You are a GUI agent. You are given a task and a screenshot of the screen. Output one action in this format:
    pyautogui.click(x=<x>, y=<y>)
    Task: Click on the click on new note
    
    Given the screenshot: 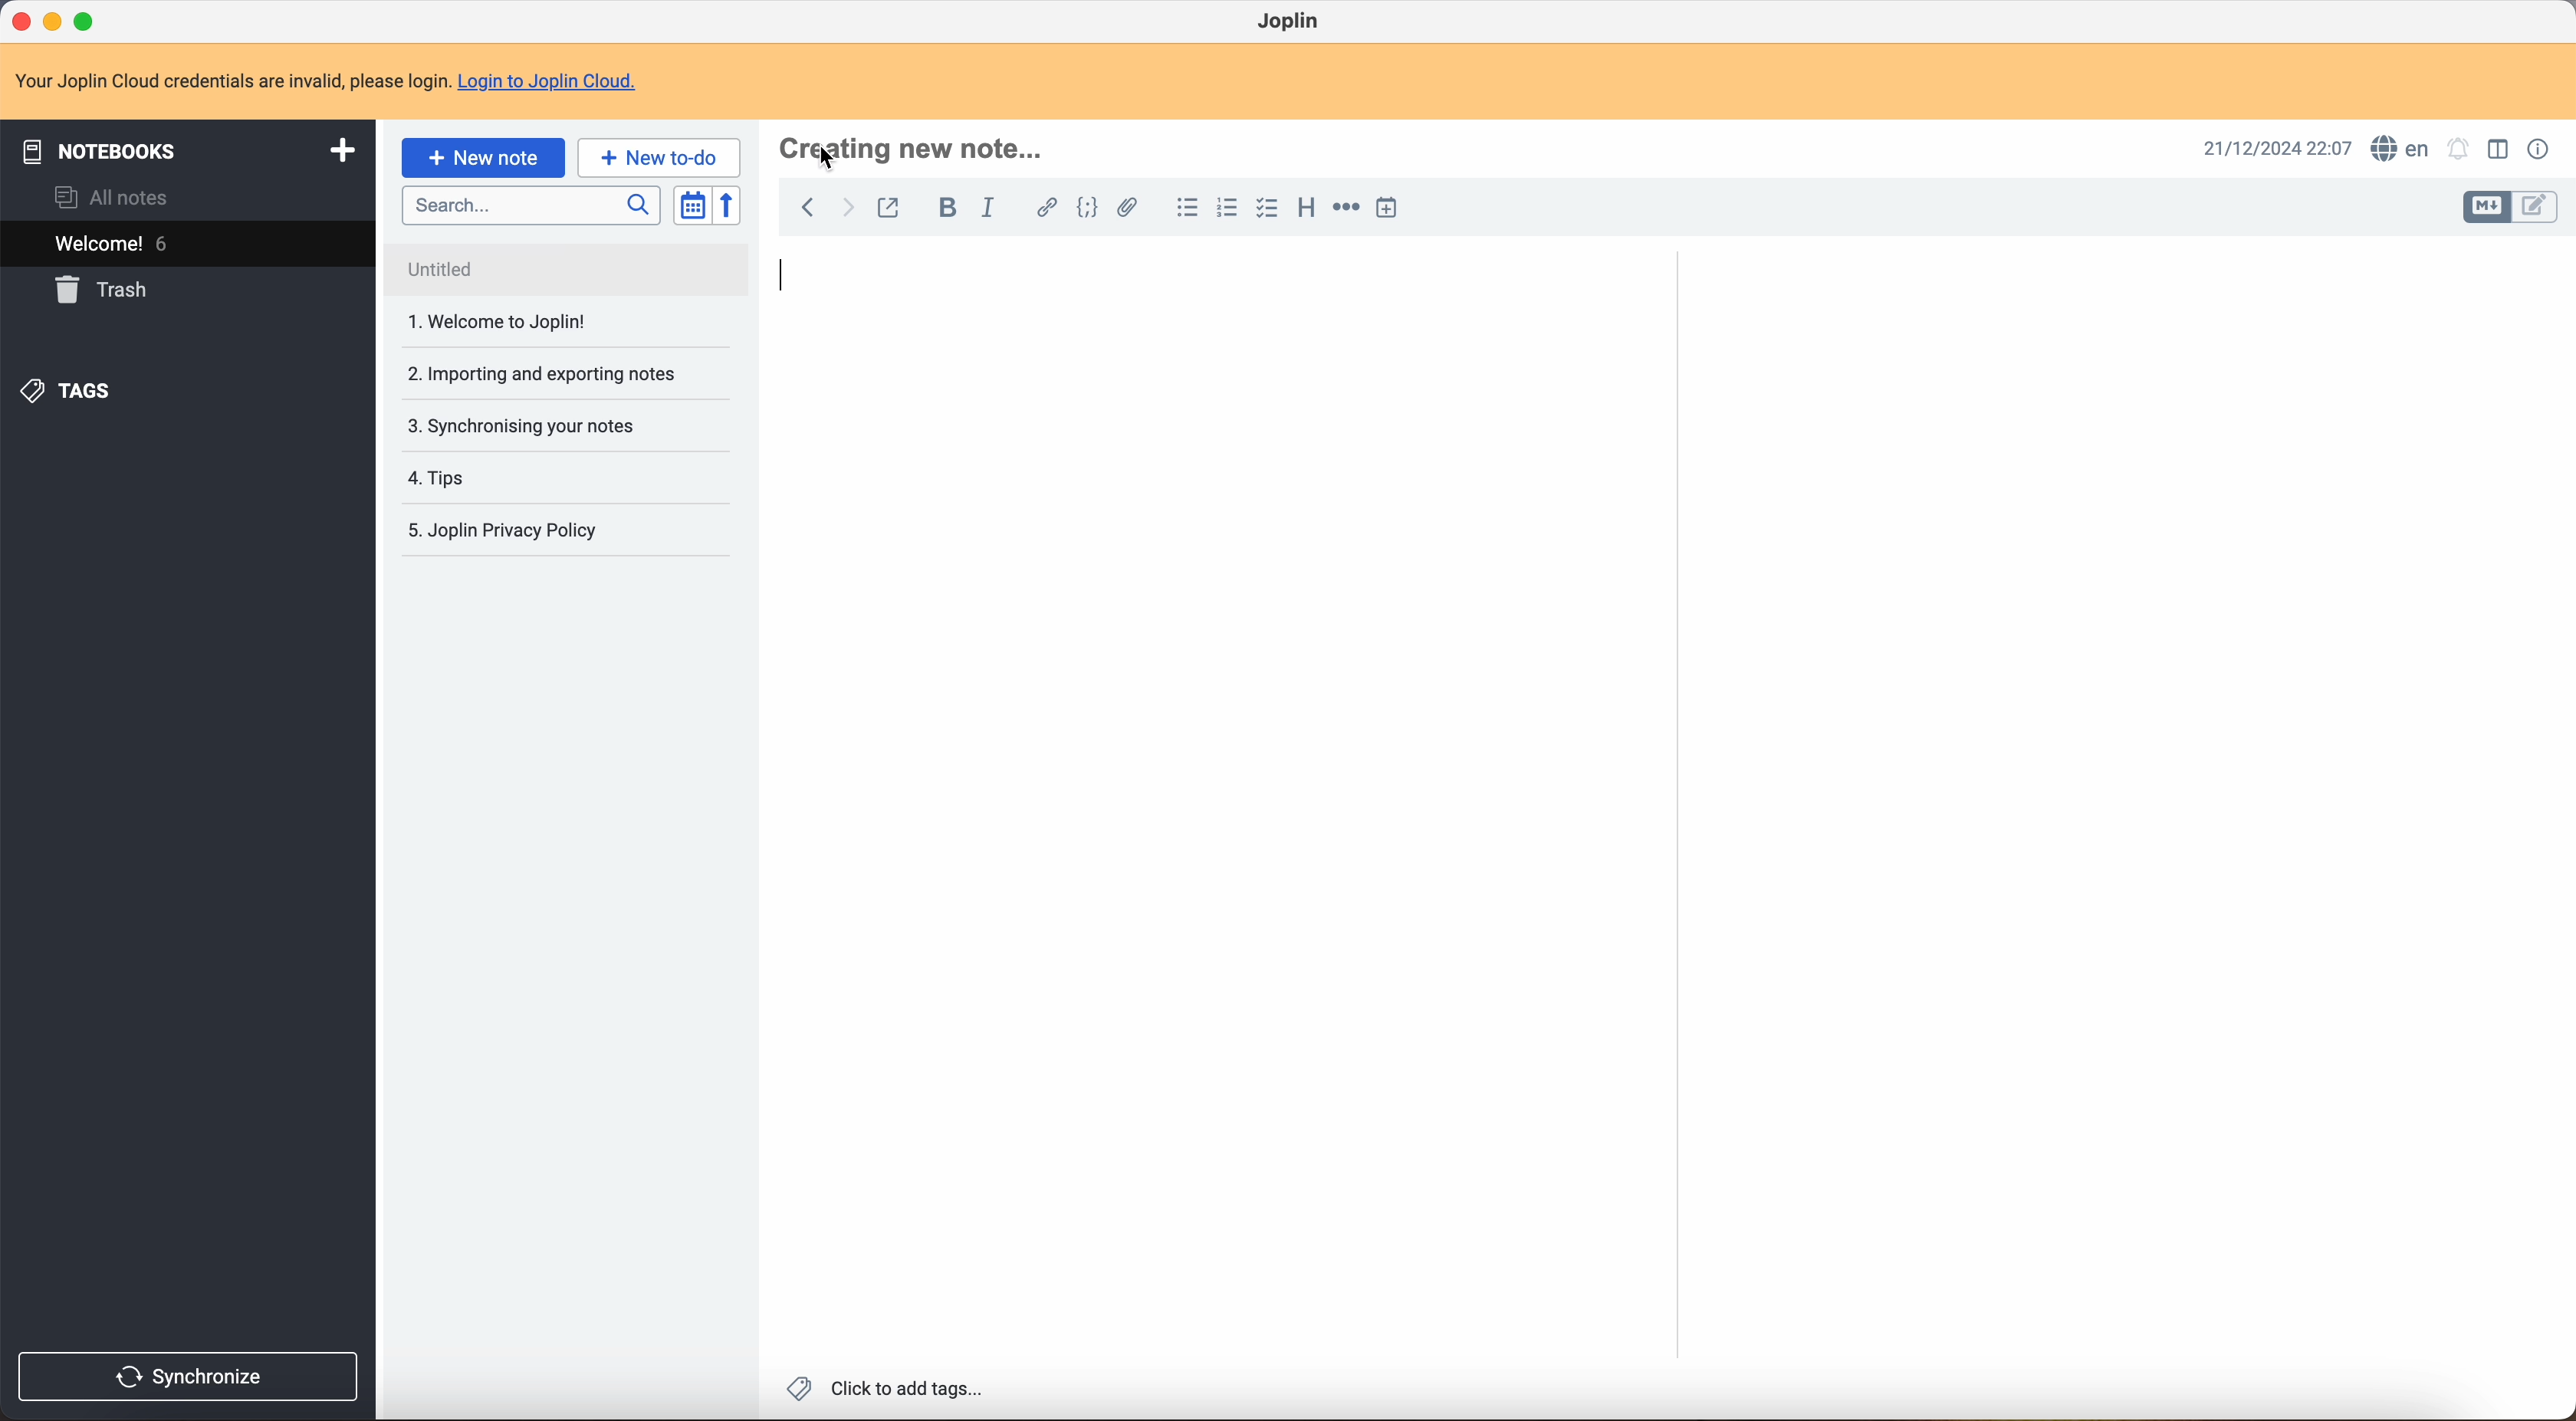 What is the action you would take?
    pyautogui.click(x=484, y=159)
    